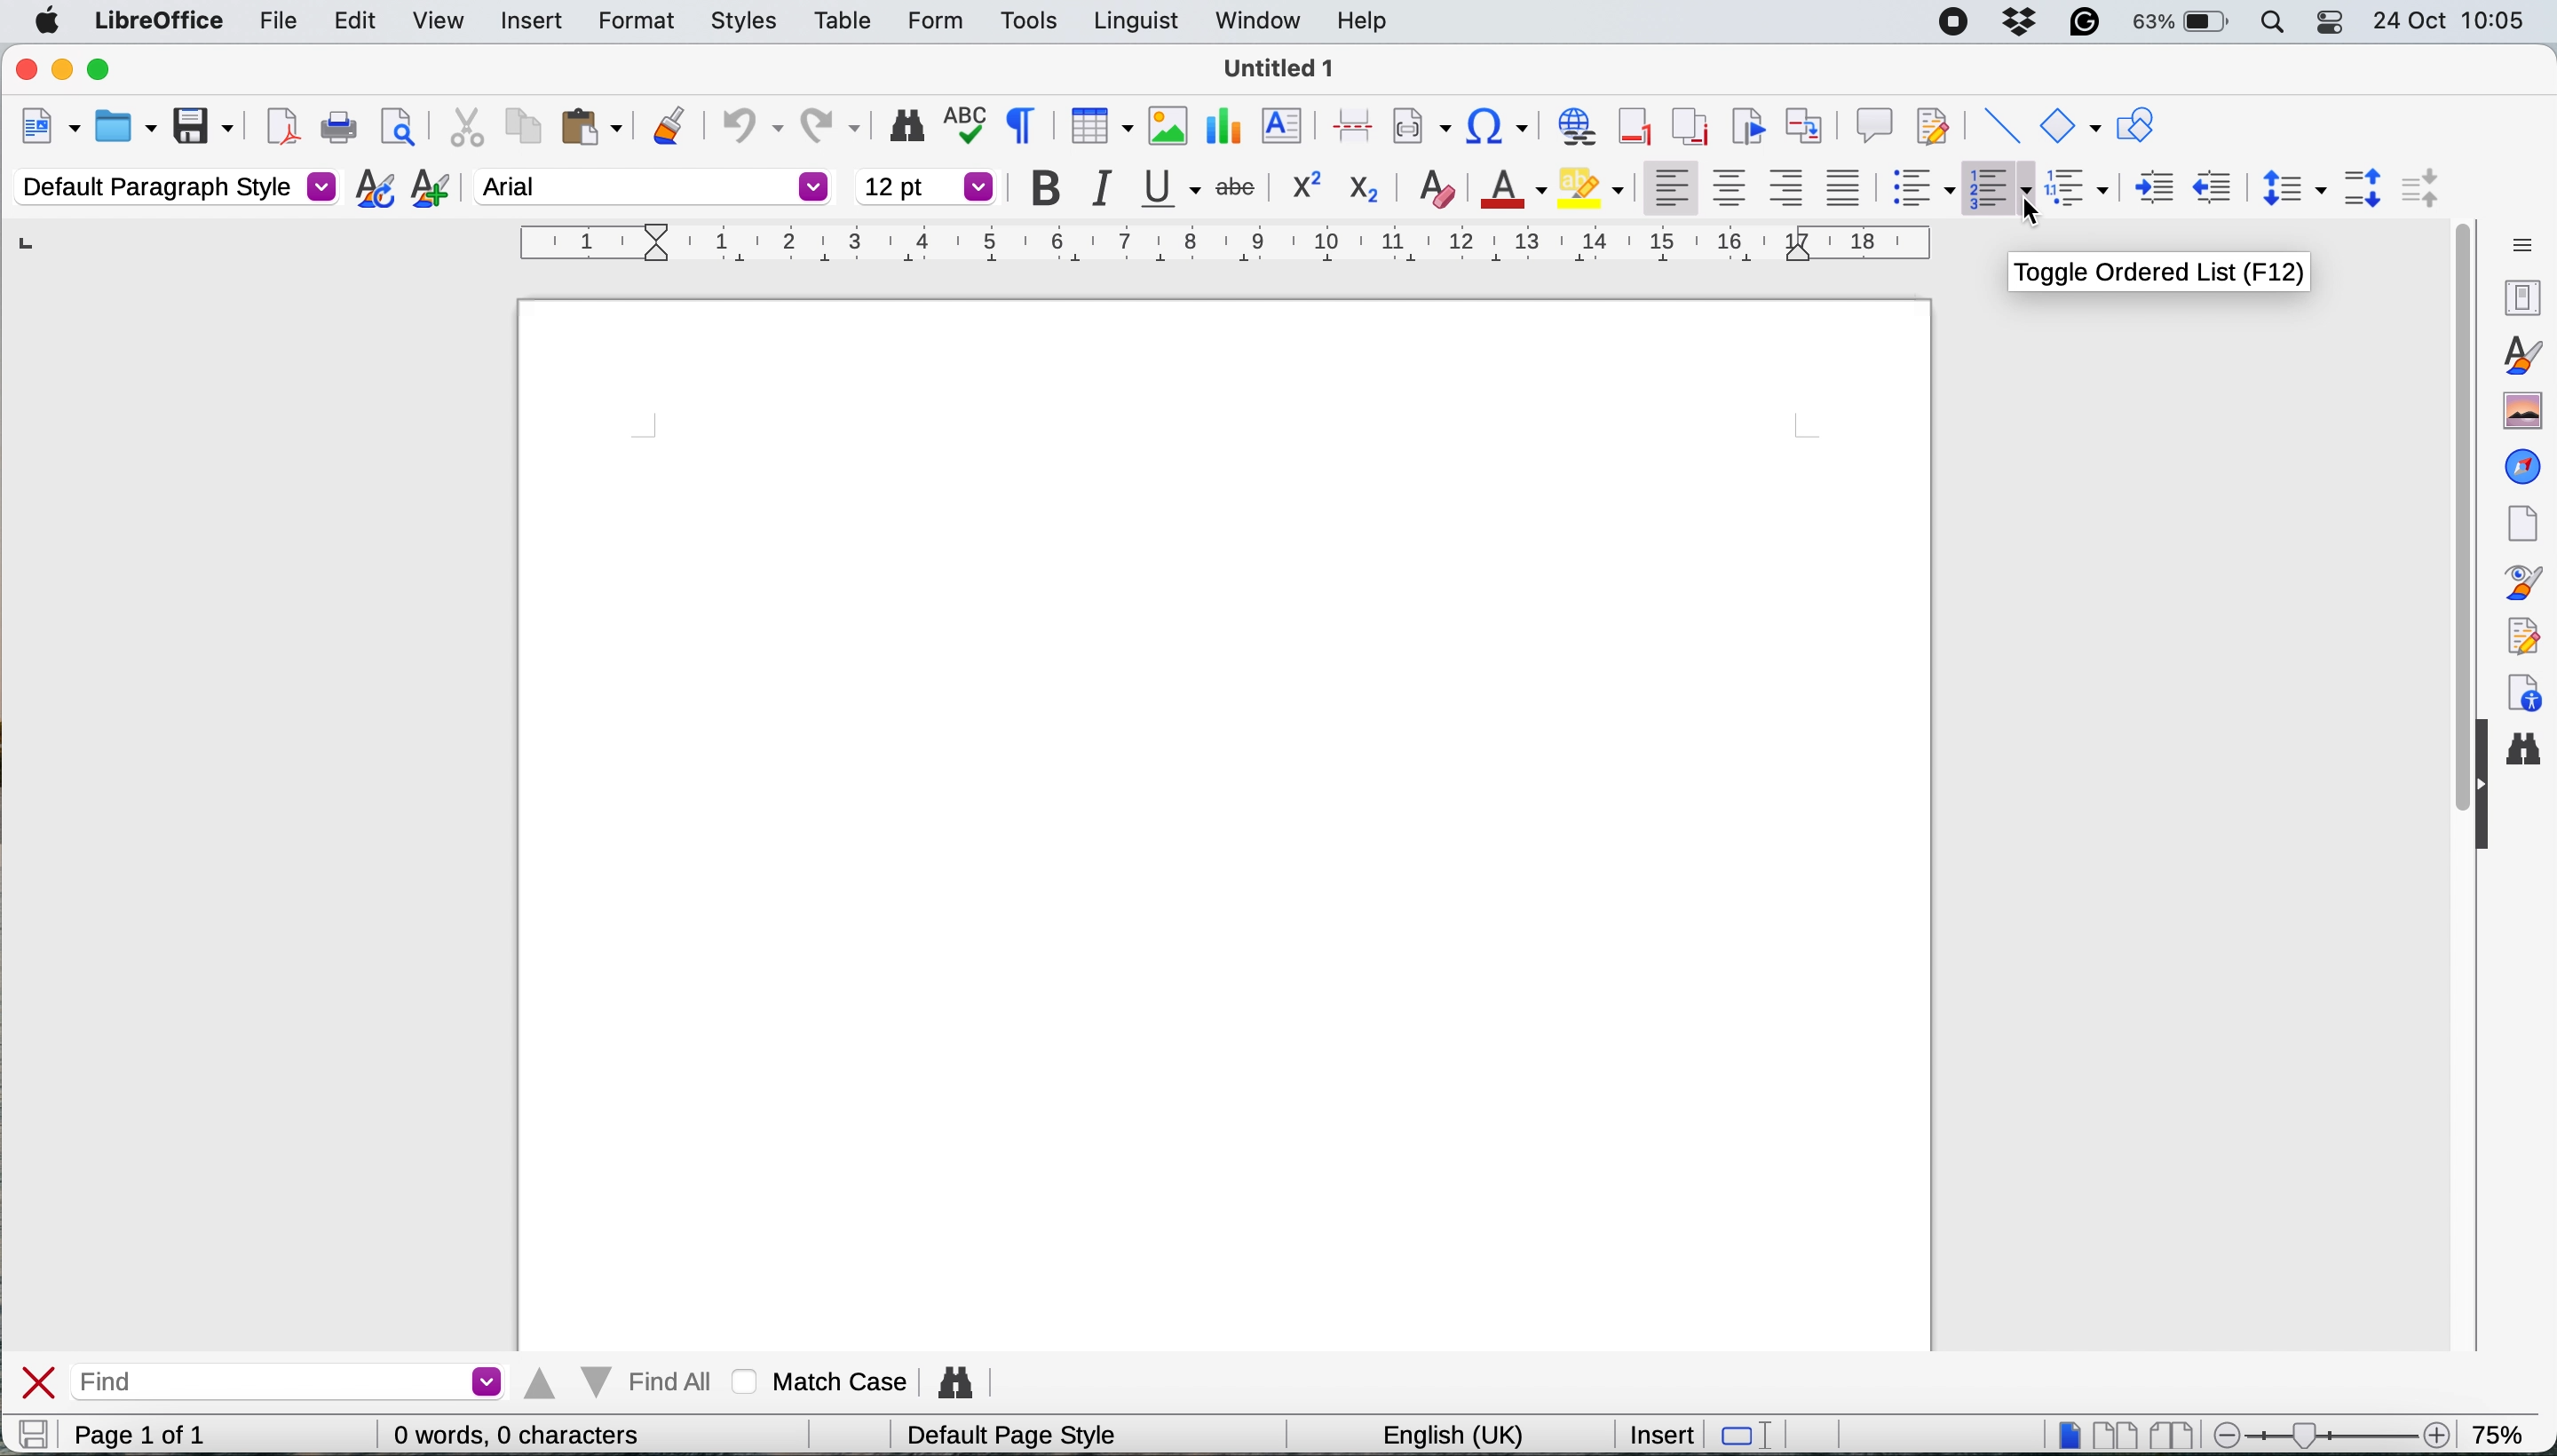  What do you see at coordinates (23, 70) in the screenshot?
I see `close` at bounding box center [23, 70].